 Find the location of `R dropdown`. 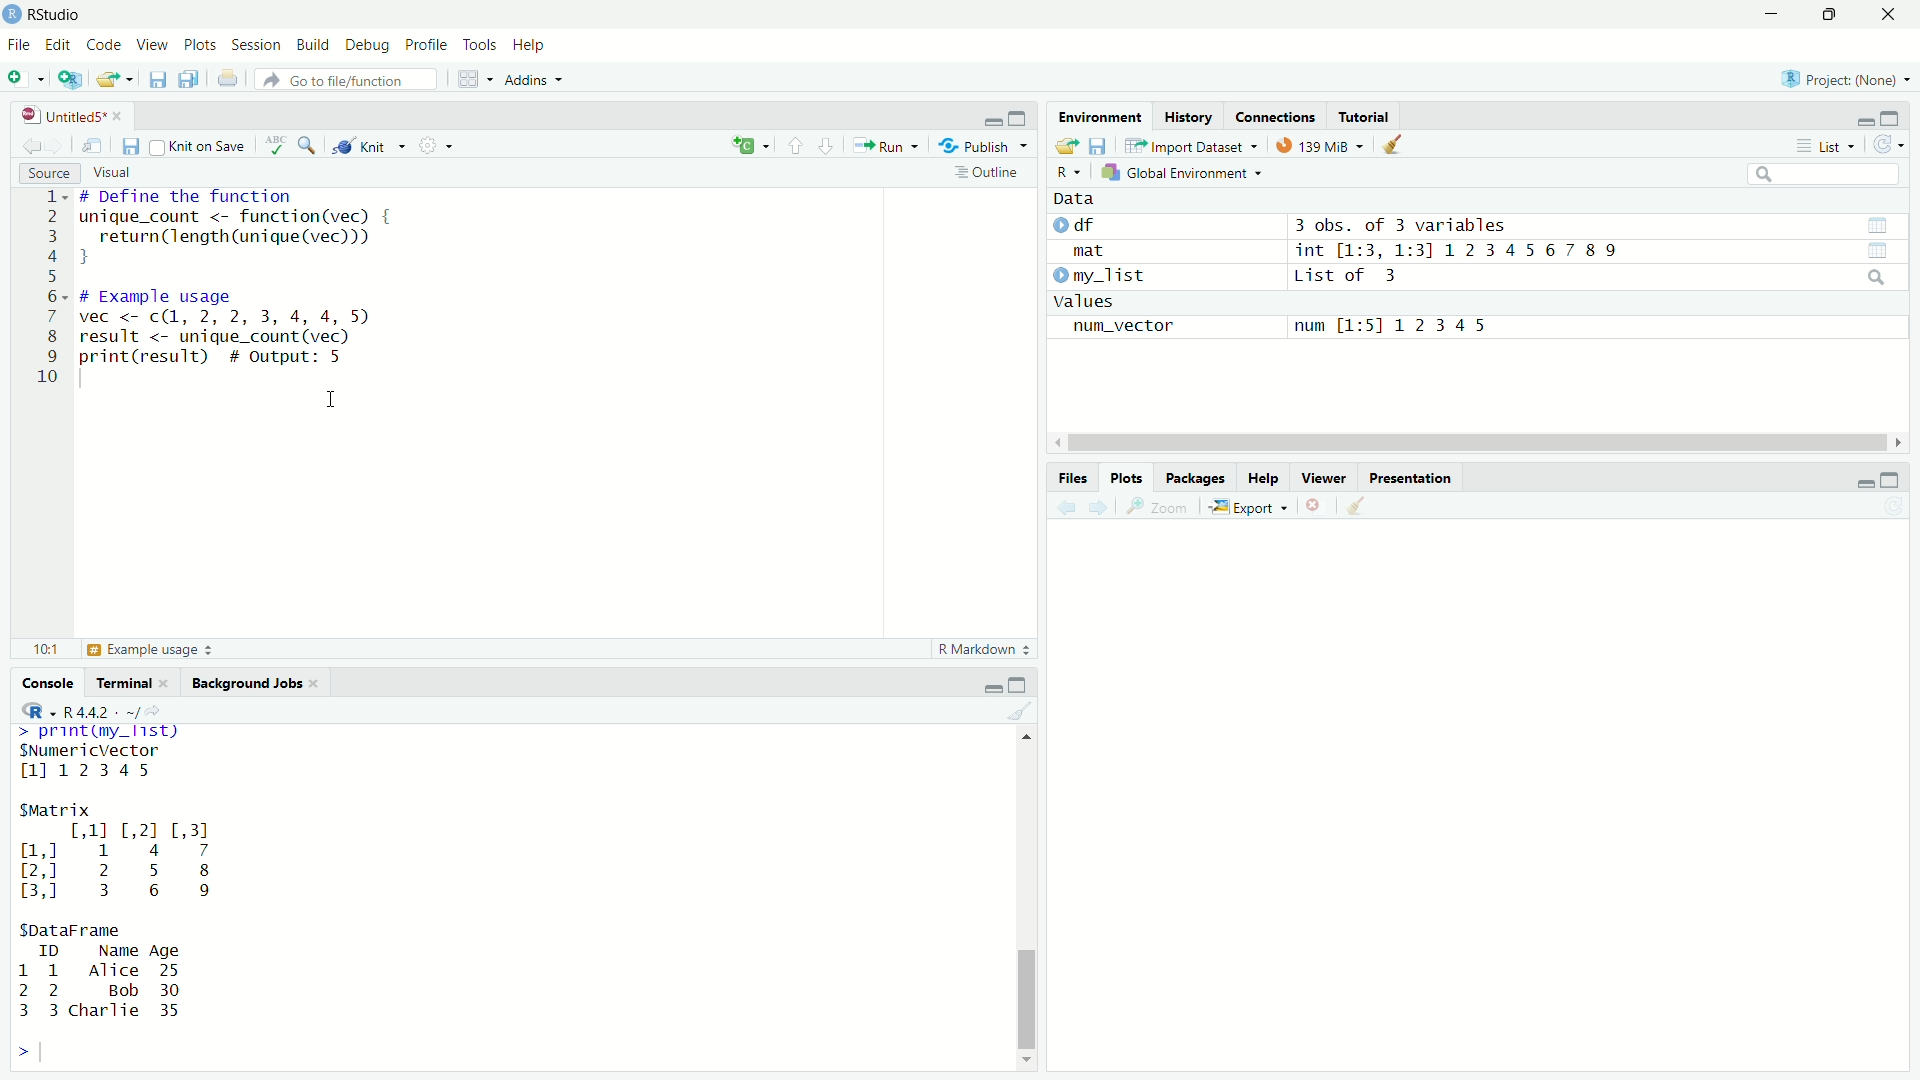

R dropdown is located at coordinates (1073, 168).